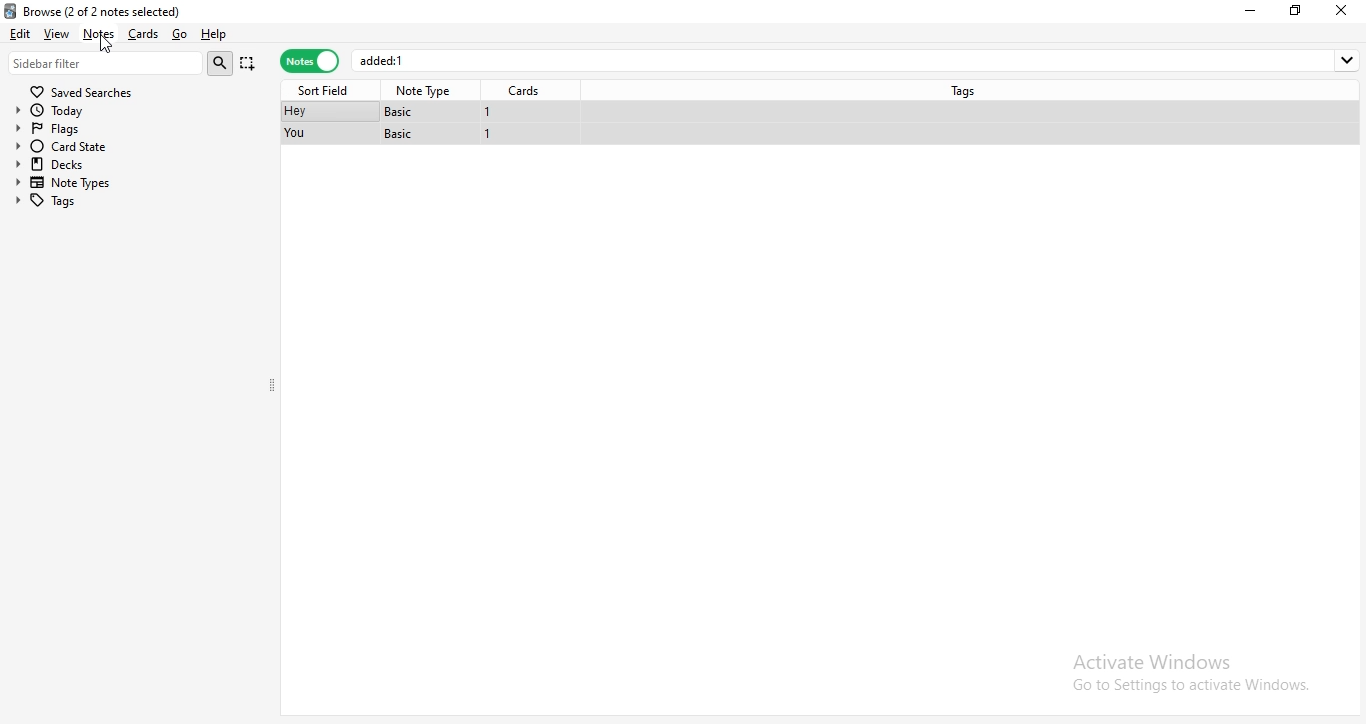 Image resolution: width=1366 pixels, height=724 pixels. Describe the element at coordinates (214, 35) in the screenshot. I see `help` at that location.